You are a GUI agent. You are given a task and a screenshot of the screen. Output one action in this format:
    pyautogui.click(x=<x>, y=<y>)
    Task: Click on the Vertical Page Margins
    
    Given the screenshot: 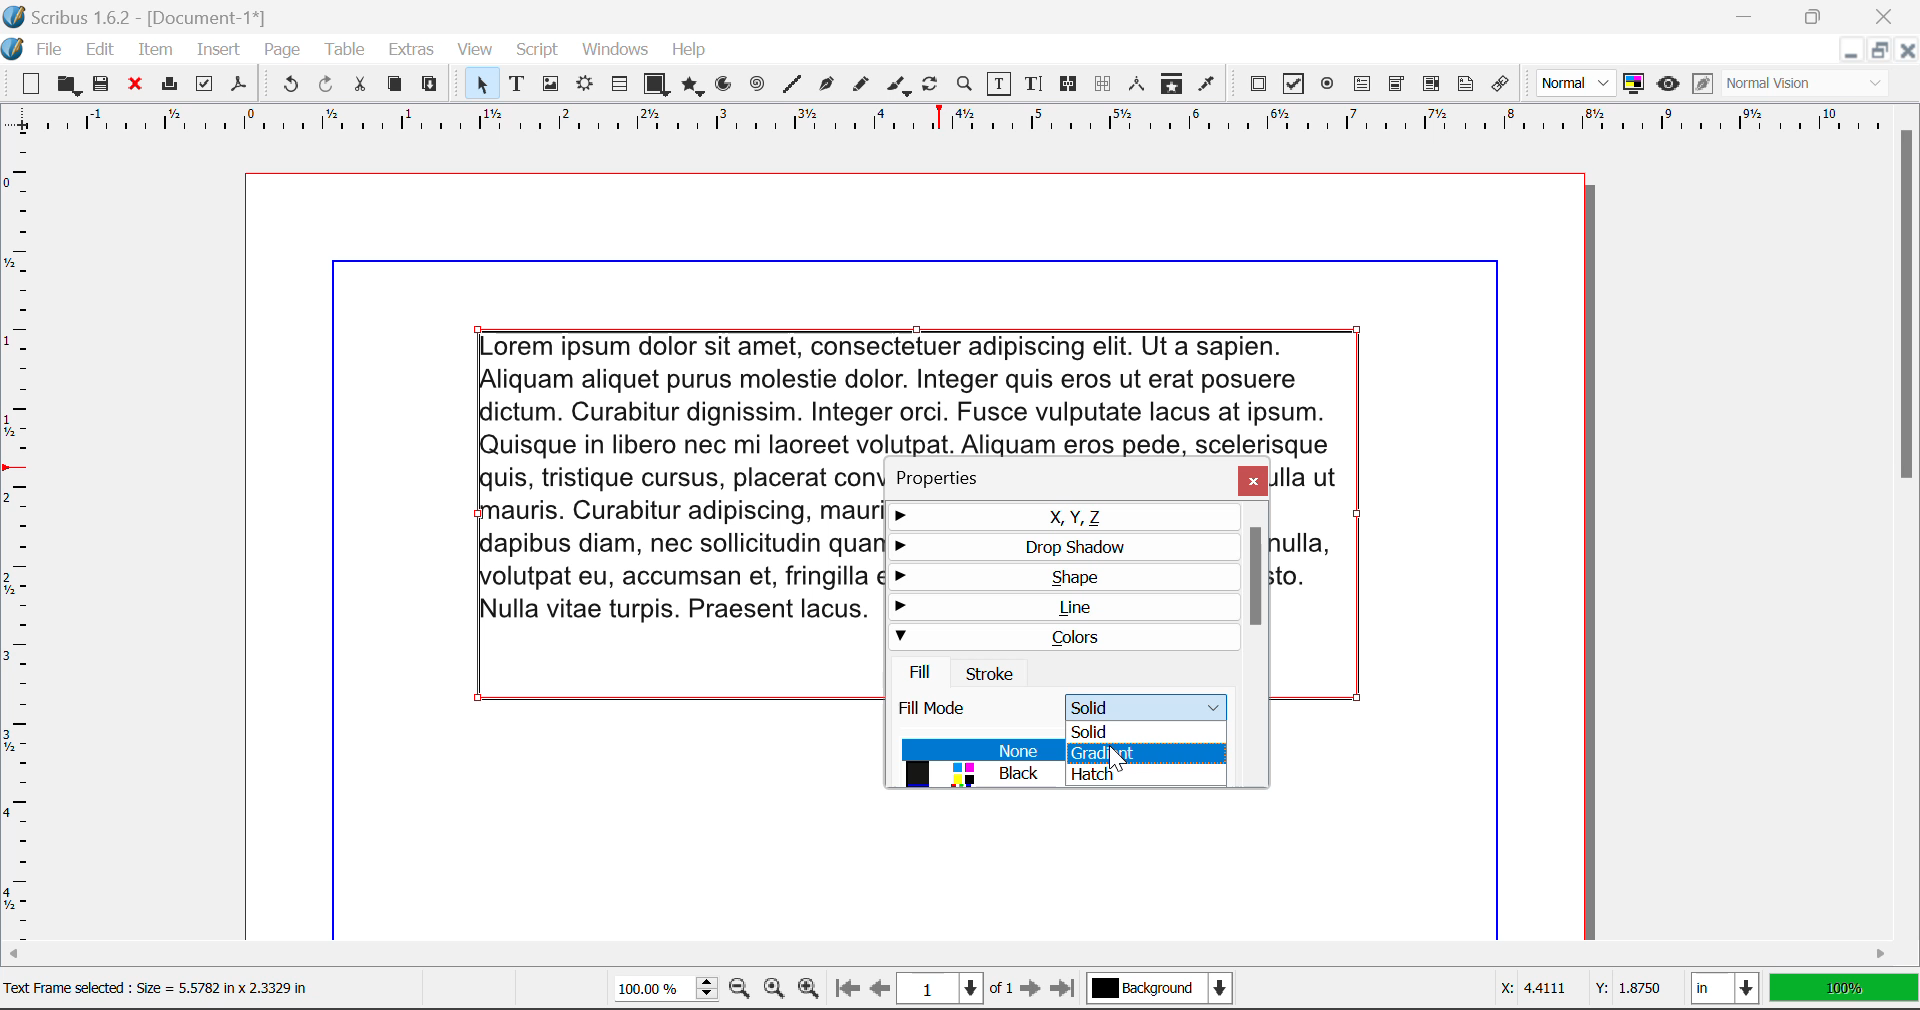 What is the action you would take?
    pyautogui.click(x=959, y=126)
    